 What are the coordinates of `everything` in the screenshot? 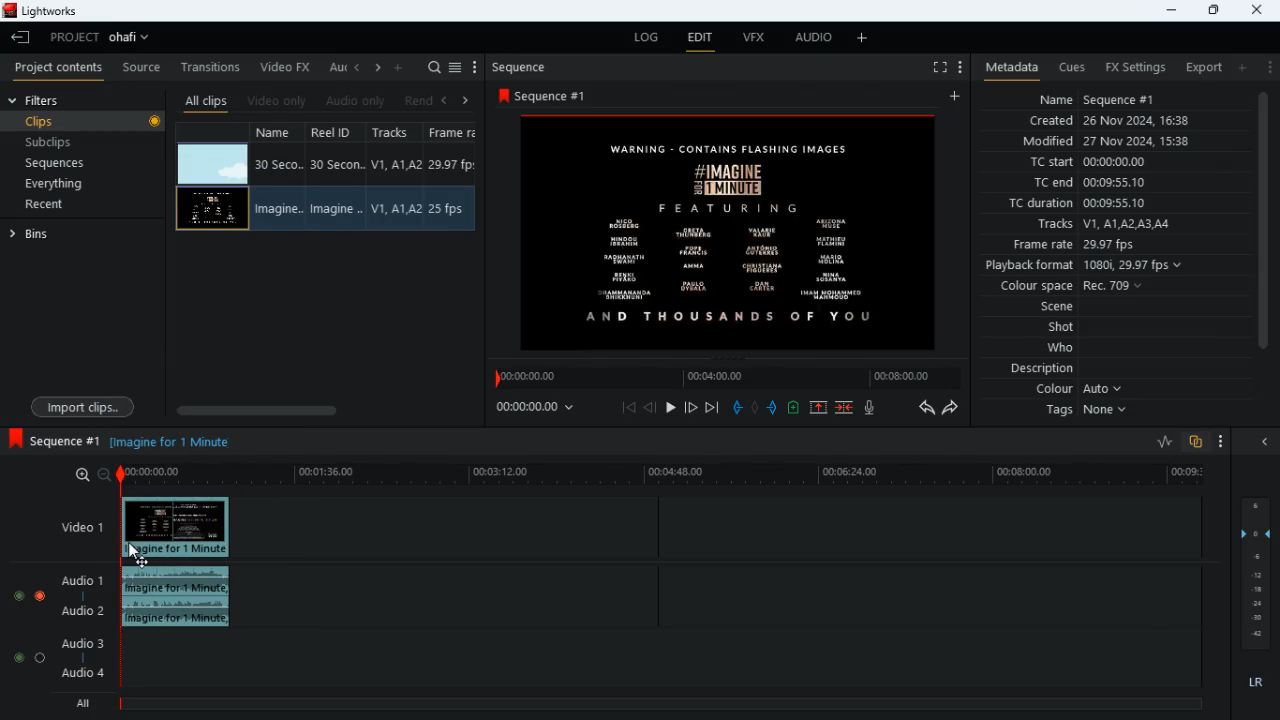 It's located at (60, 186).